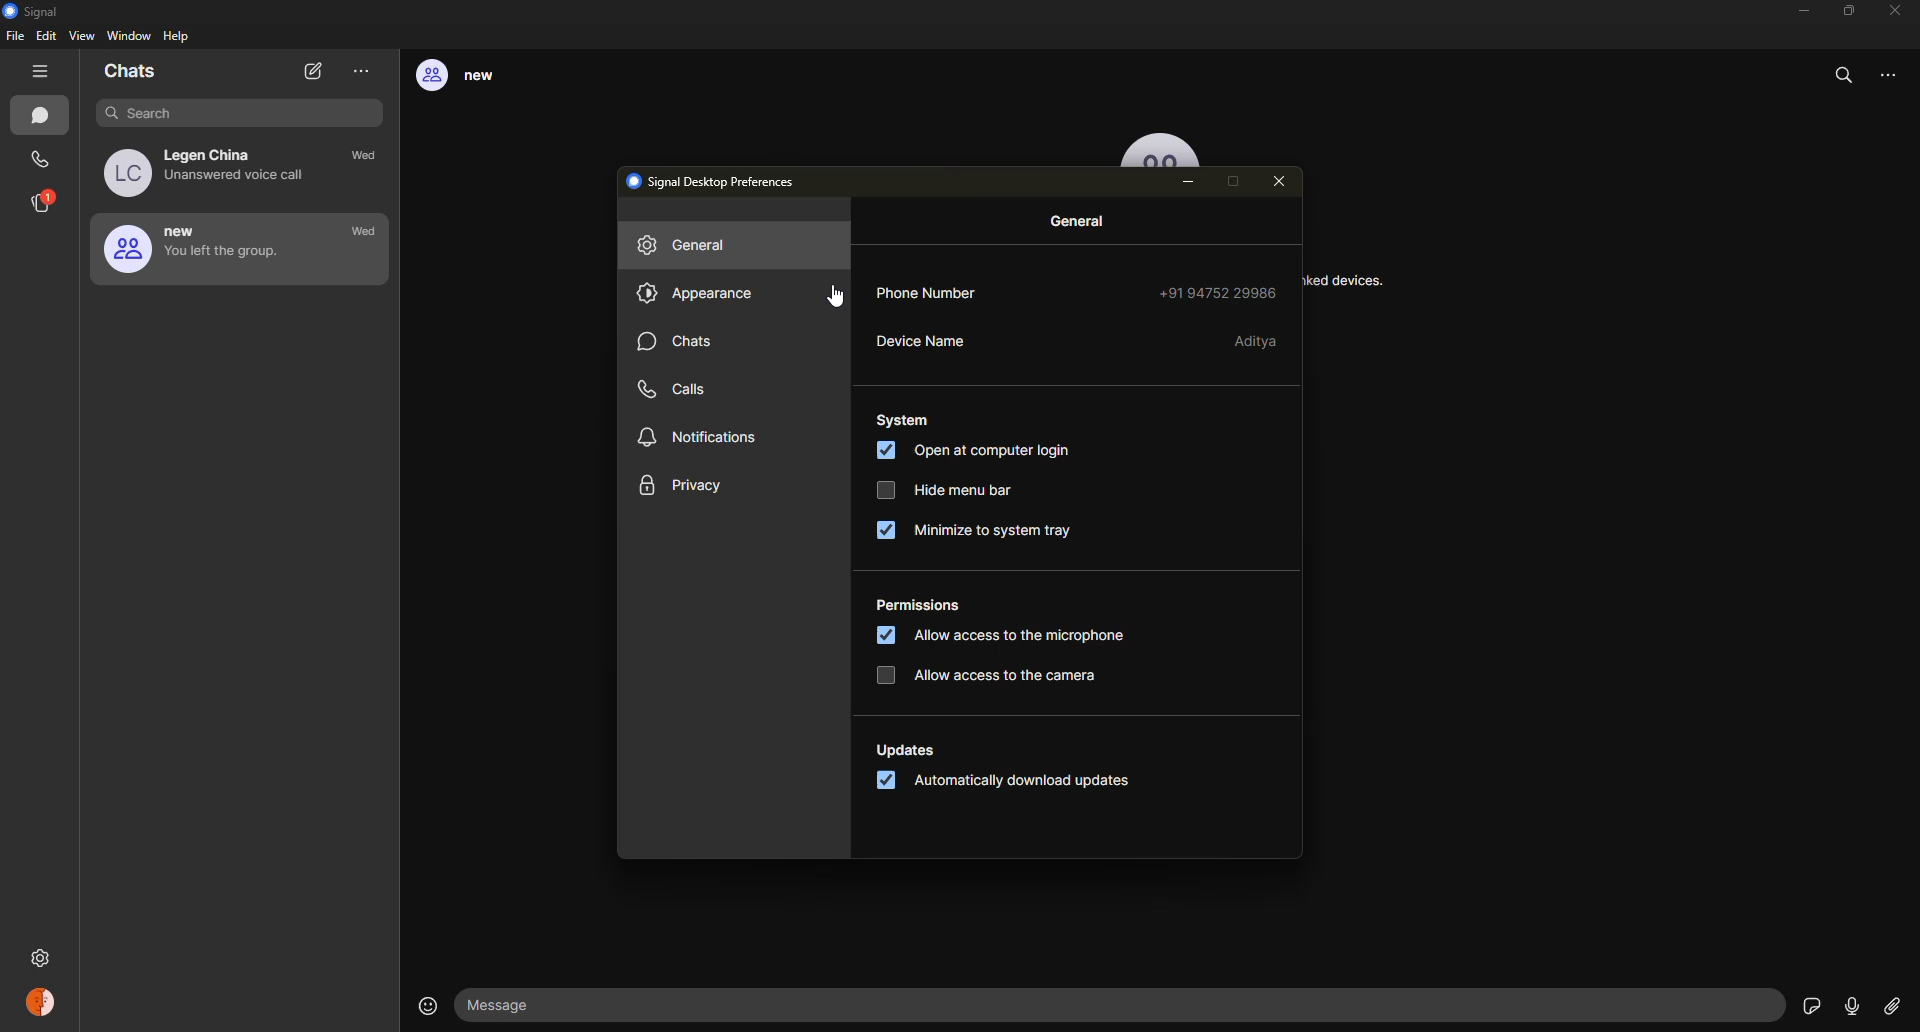  I want to click on minimize, so click(1798, 11).